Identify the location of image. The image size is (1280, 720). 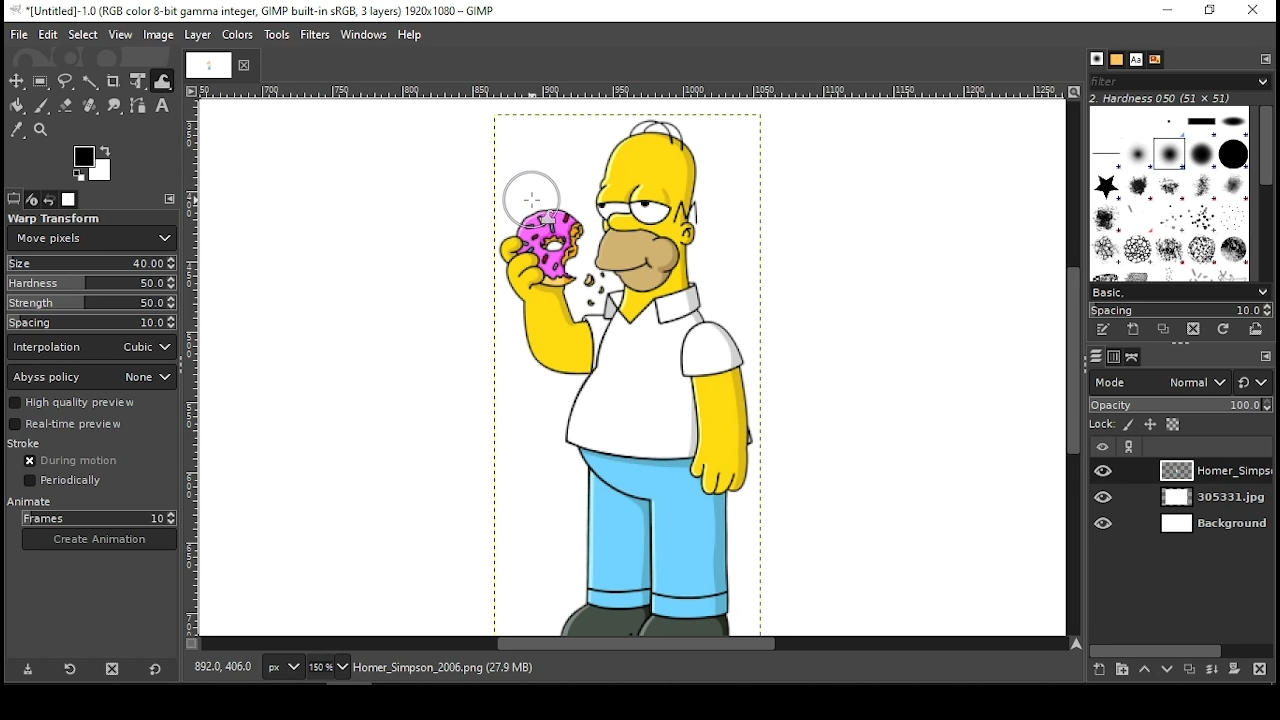
(631, 374).